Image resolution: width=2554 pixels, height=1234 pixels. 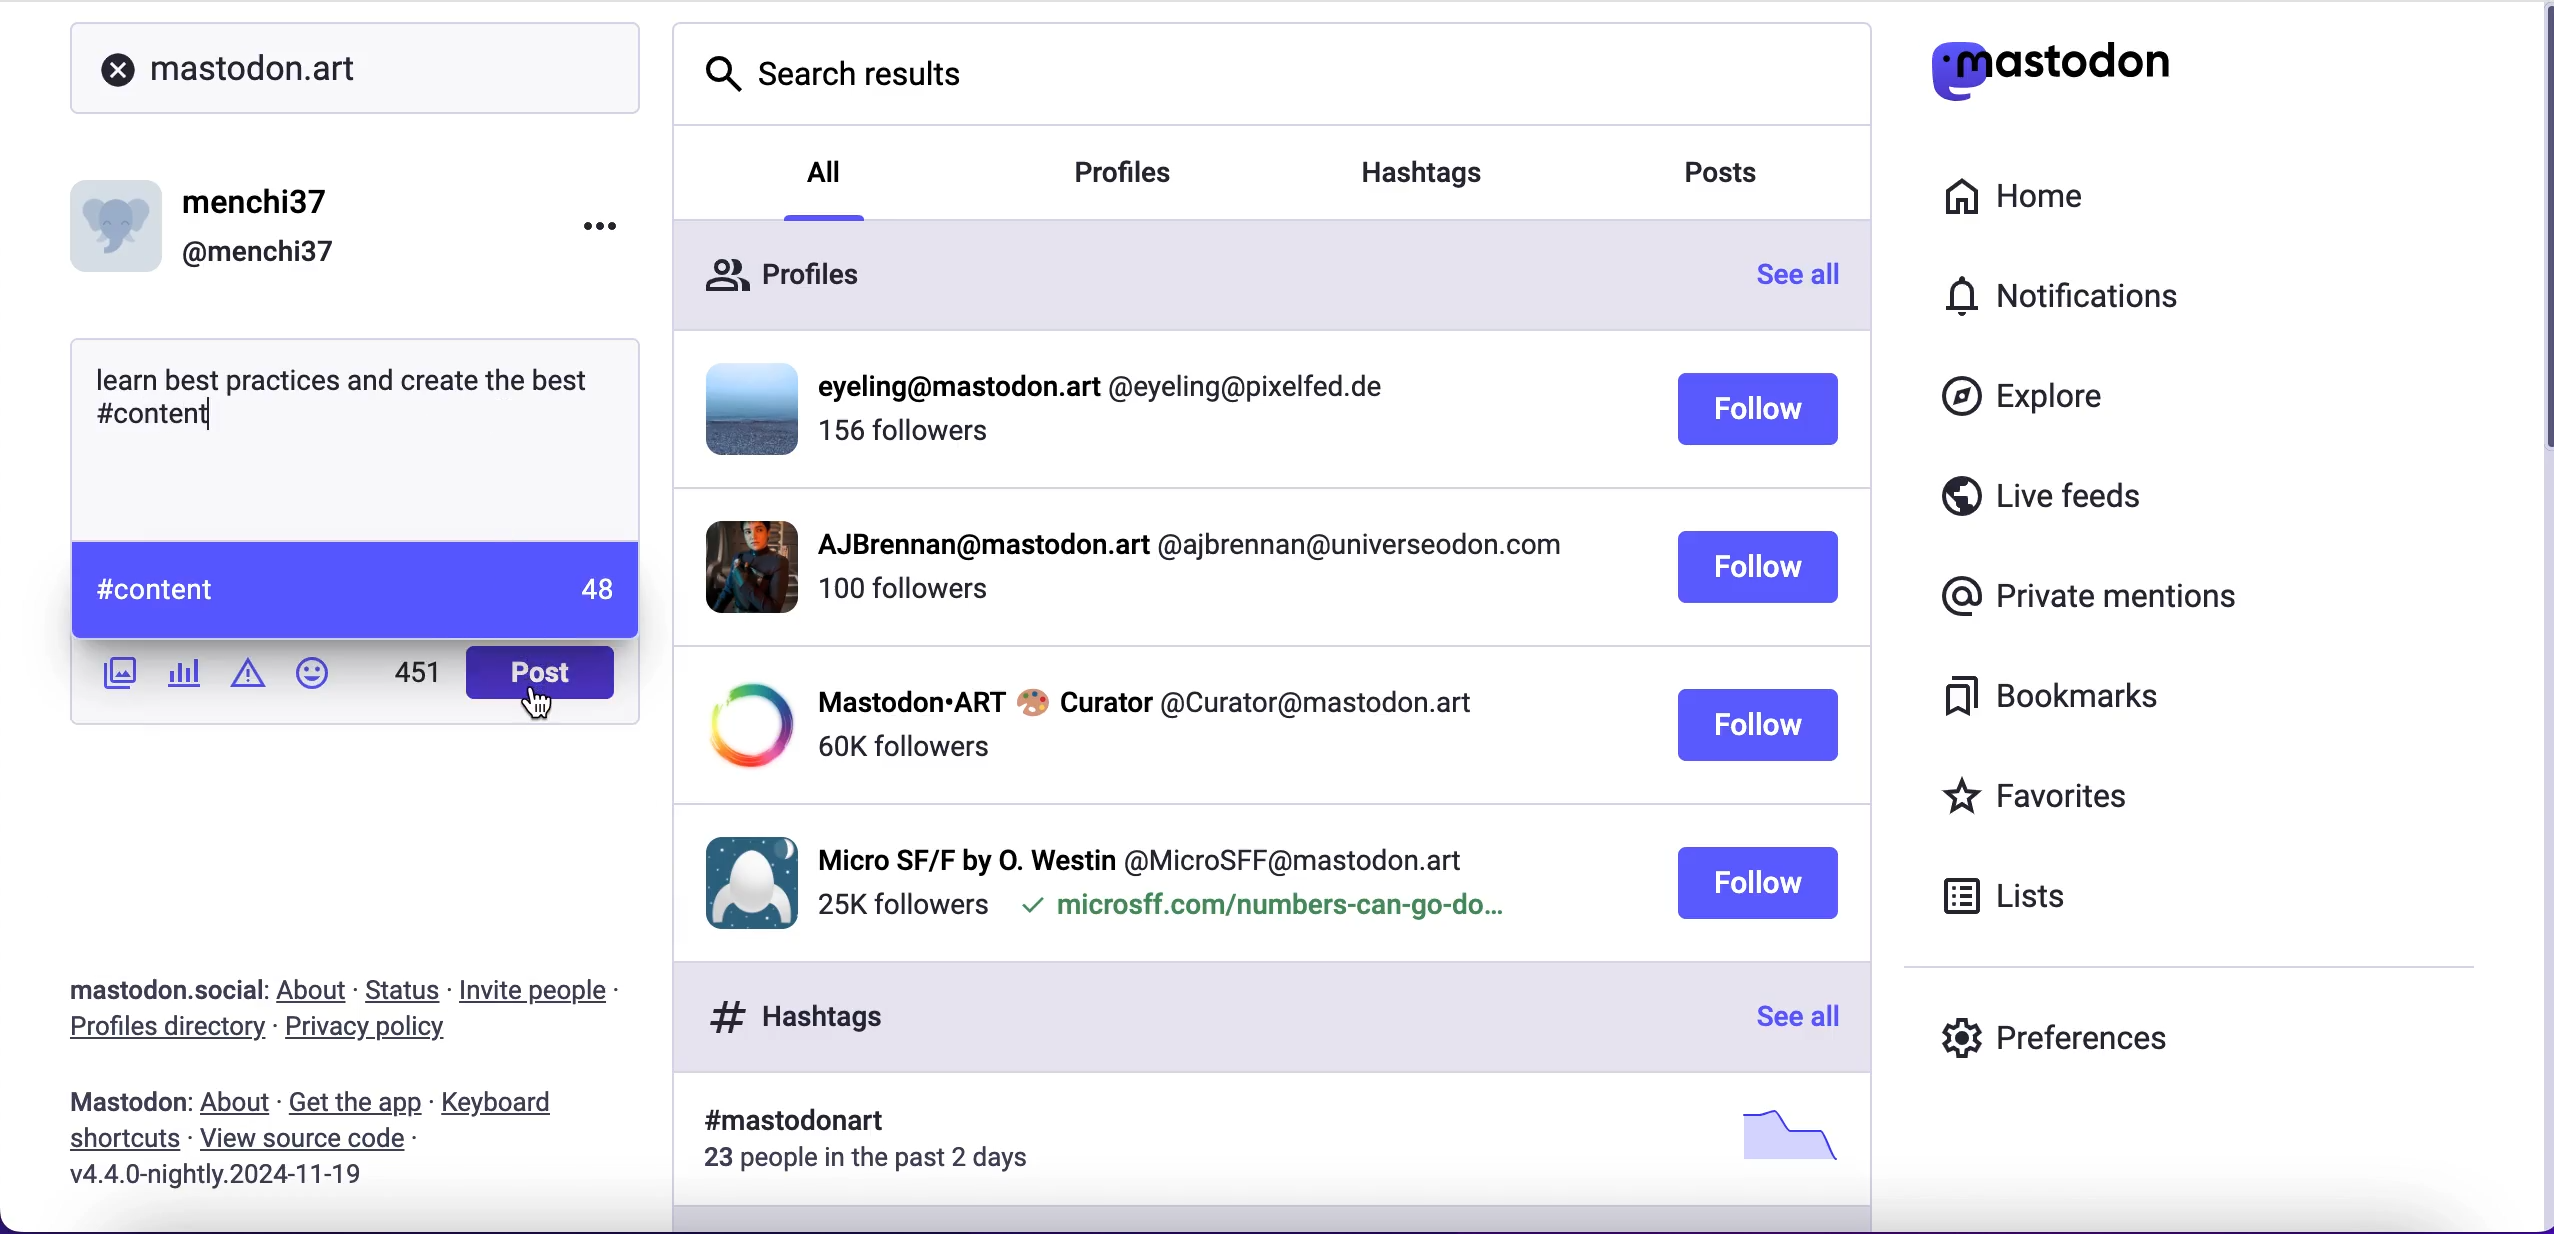 What do you see at coordinates (1756, 883) in the screenshot?
I see `follow` at bounding box center [1756, 883].